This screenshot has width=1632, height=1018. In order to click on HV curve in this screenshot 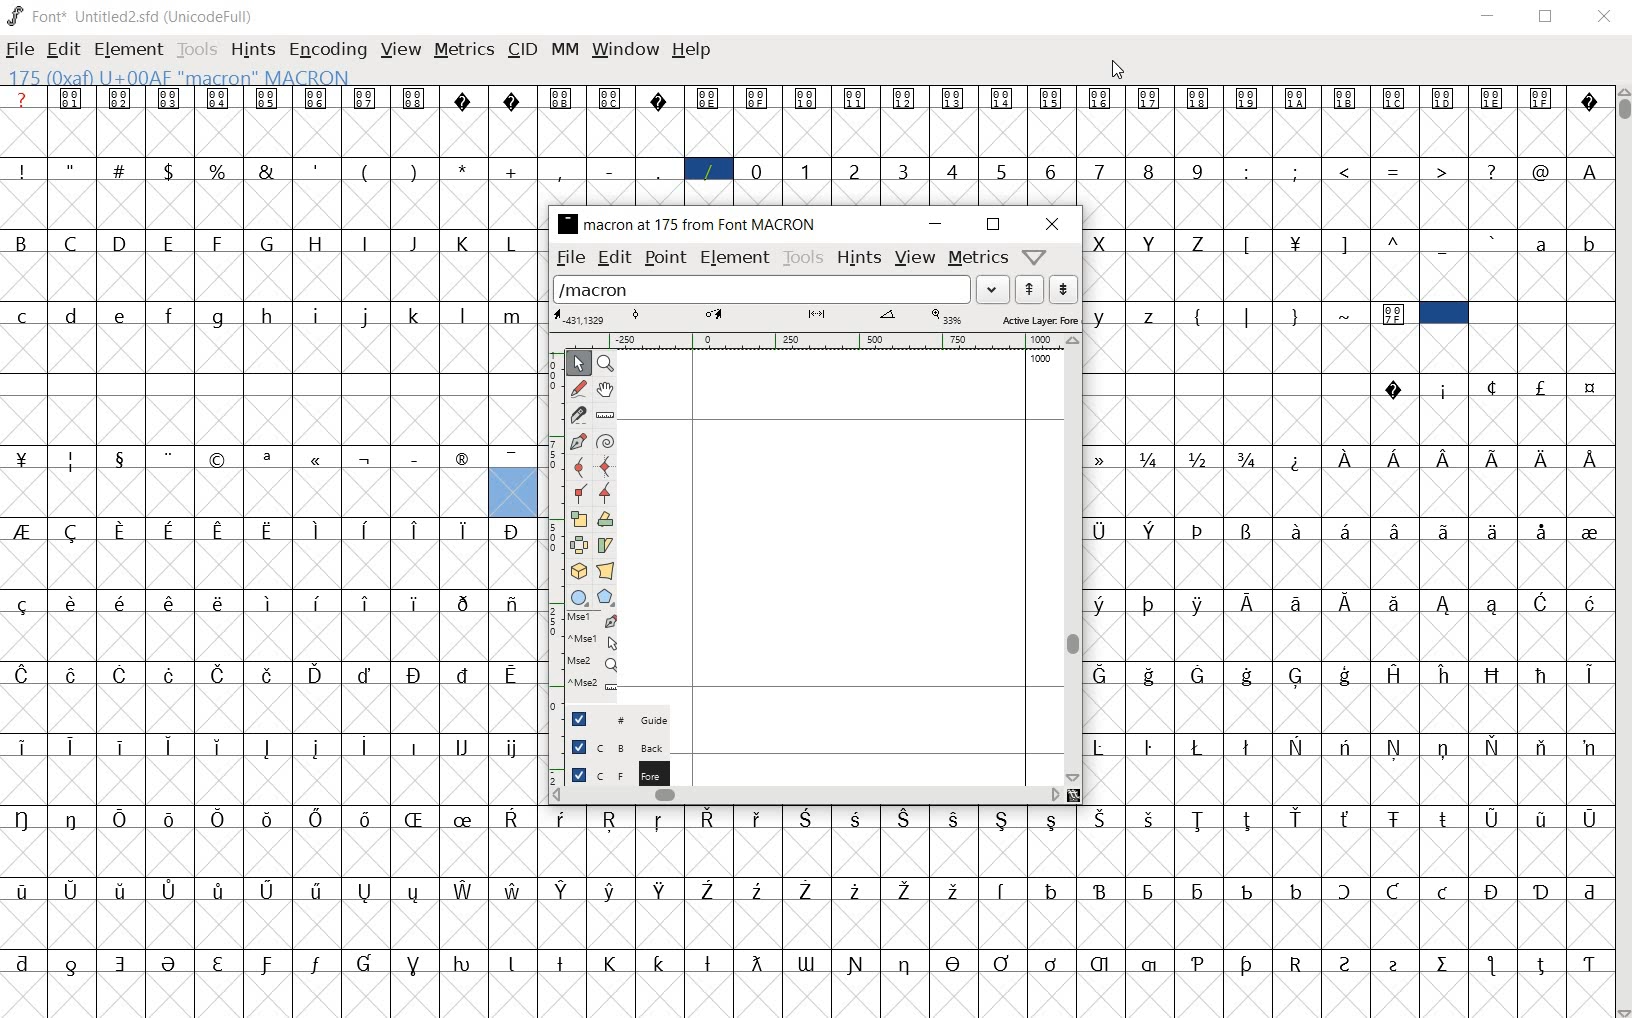, I will do `click(606, 467)`.